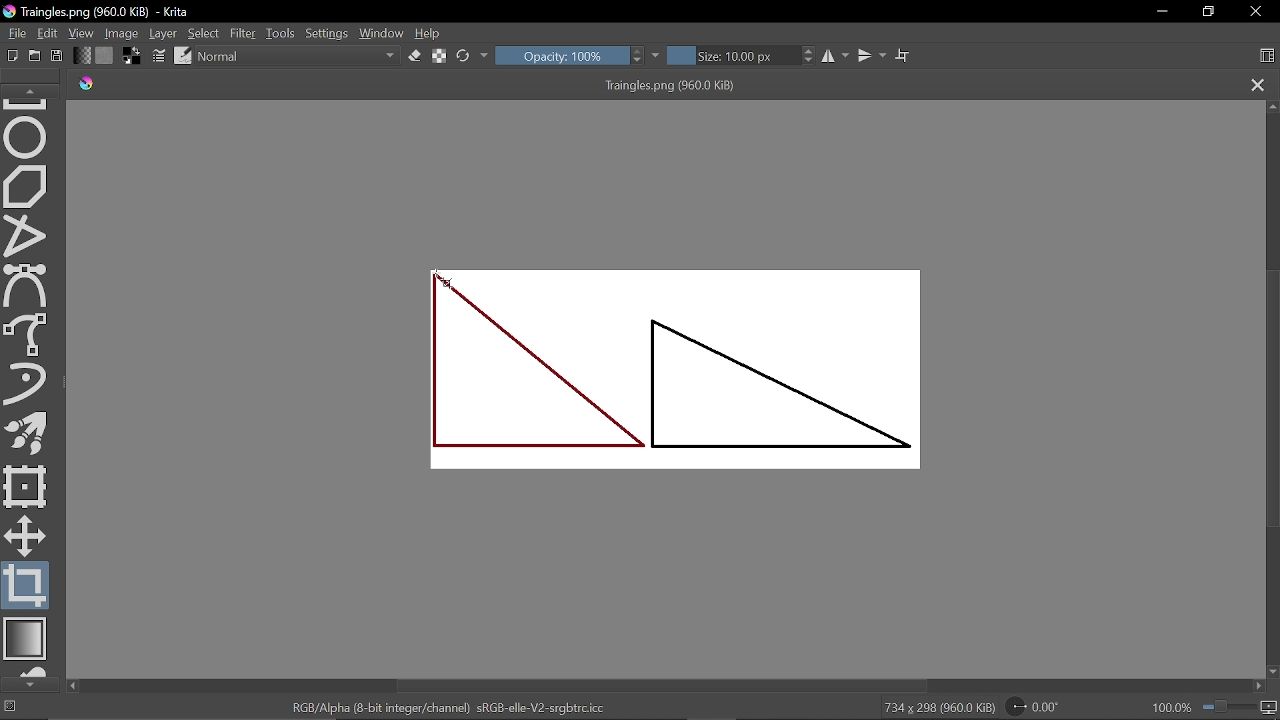 Image resolution: width=1280 pixels, height=720 pixels. What do you see at coordinates (561, 55) in the screenshot?
I see `Opacity: 100%` at bounding box center [561, 55].